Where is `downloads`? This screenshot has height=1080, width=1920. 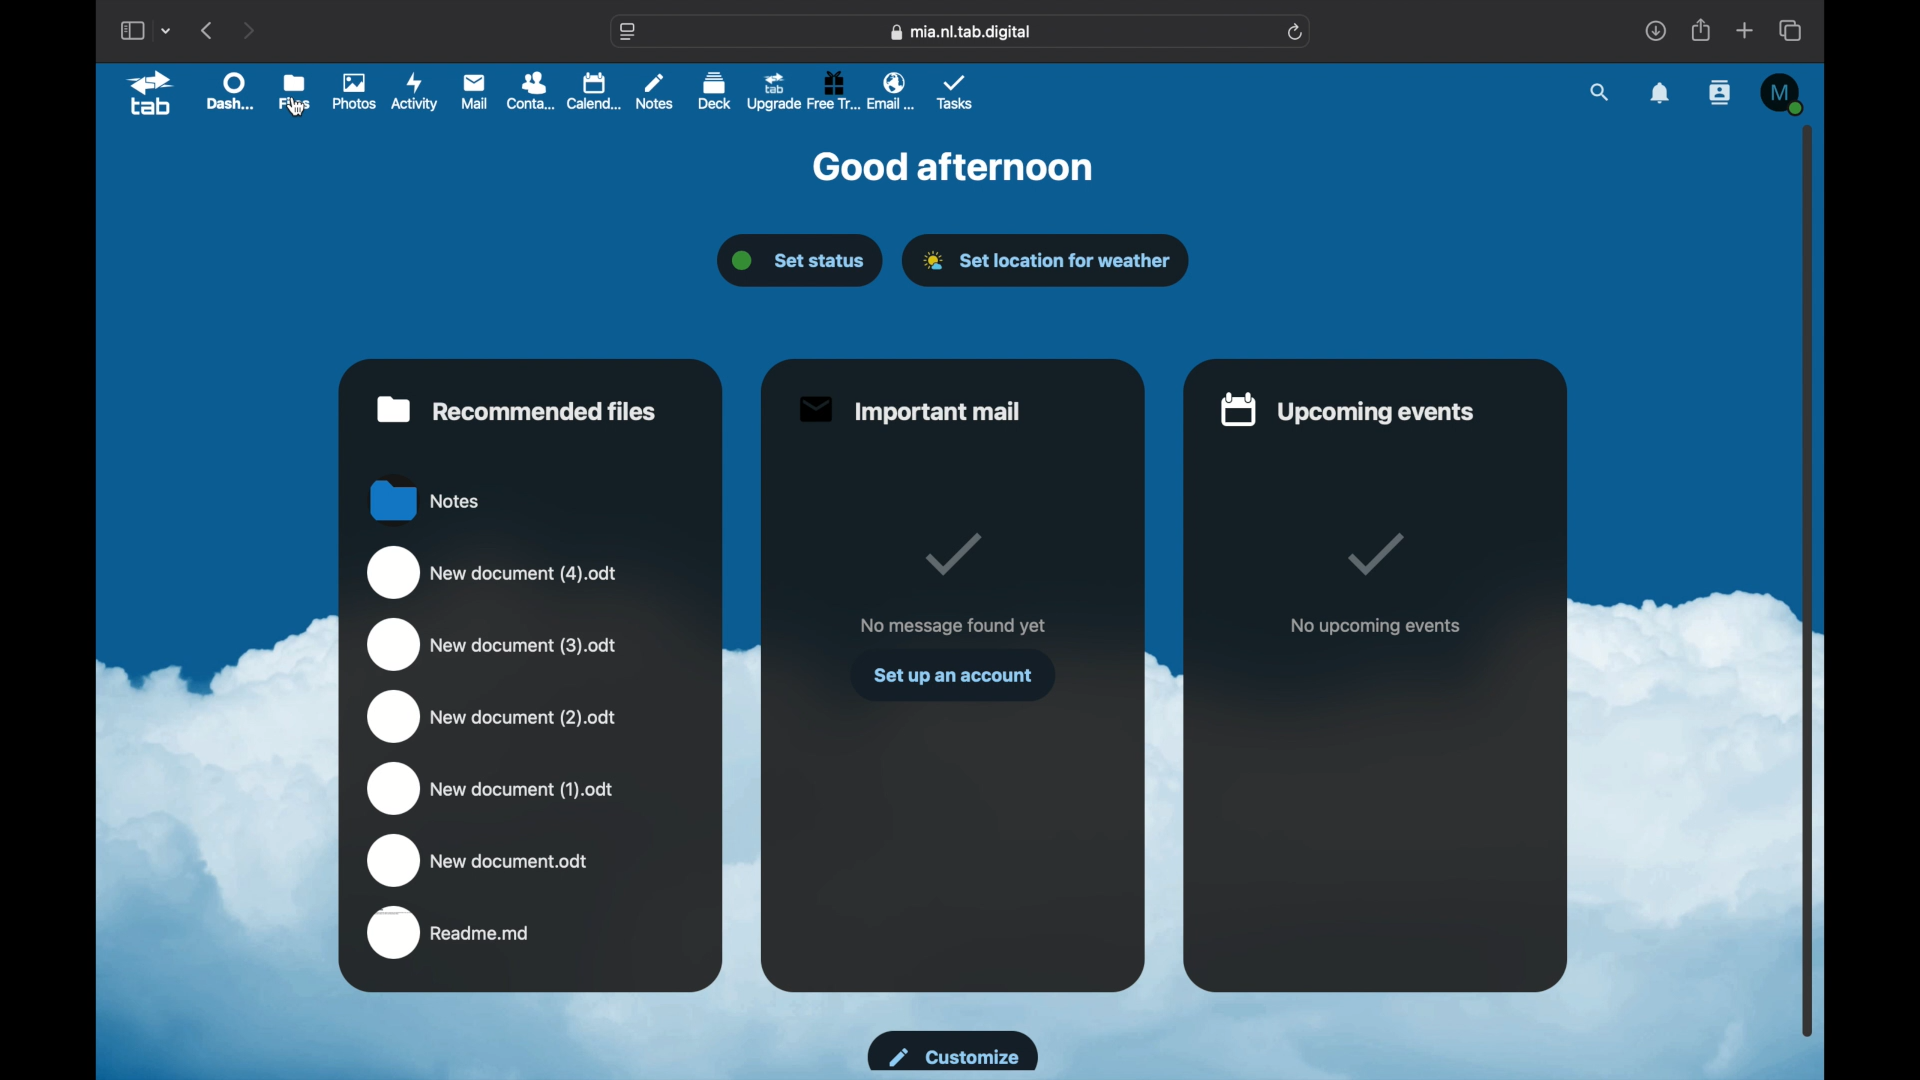 downloads is located at coordinates (1656, 30).